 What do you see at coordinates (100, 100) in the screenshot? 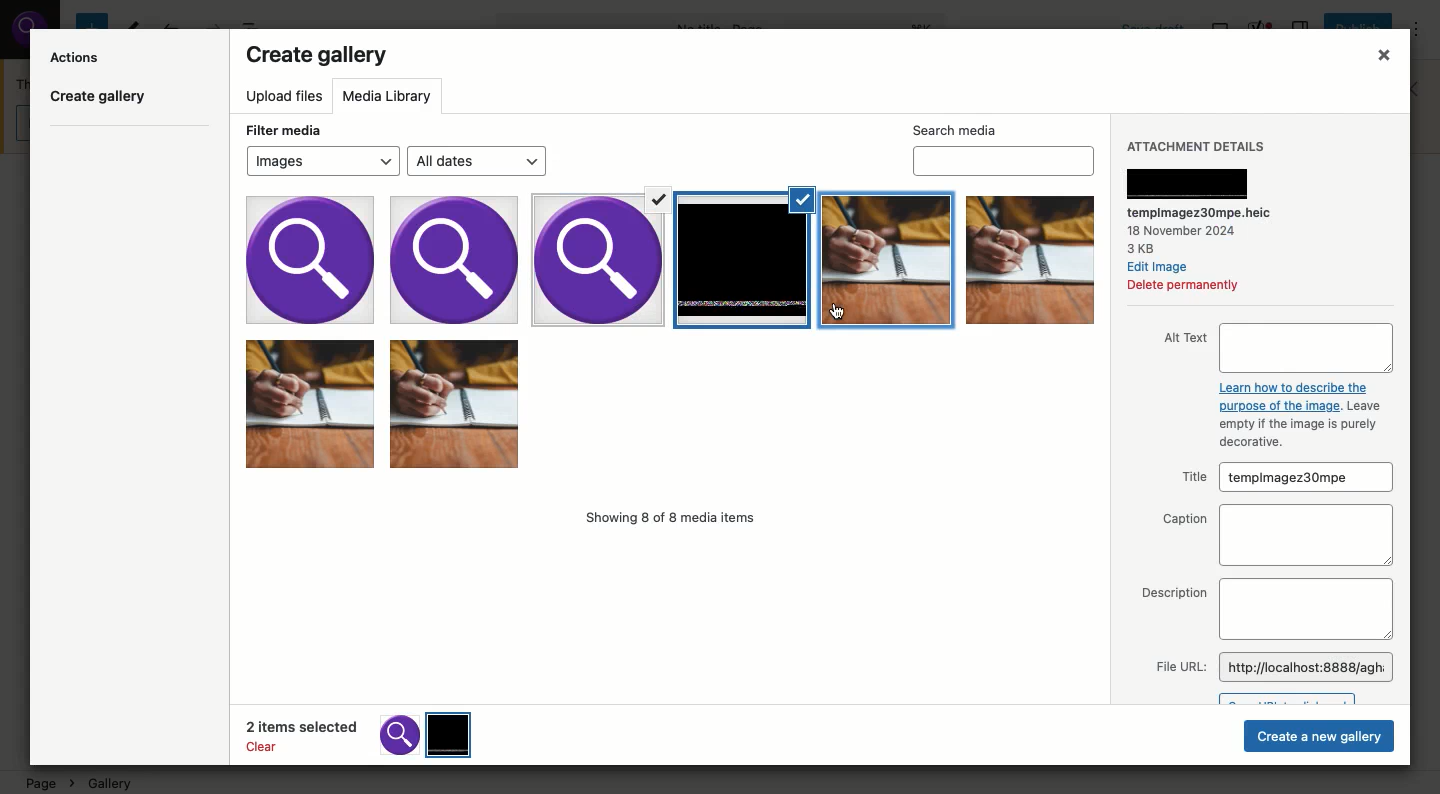
I see `Create gallery` at bounding box center [100, 100].